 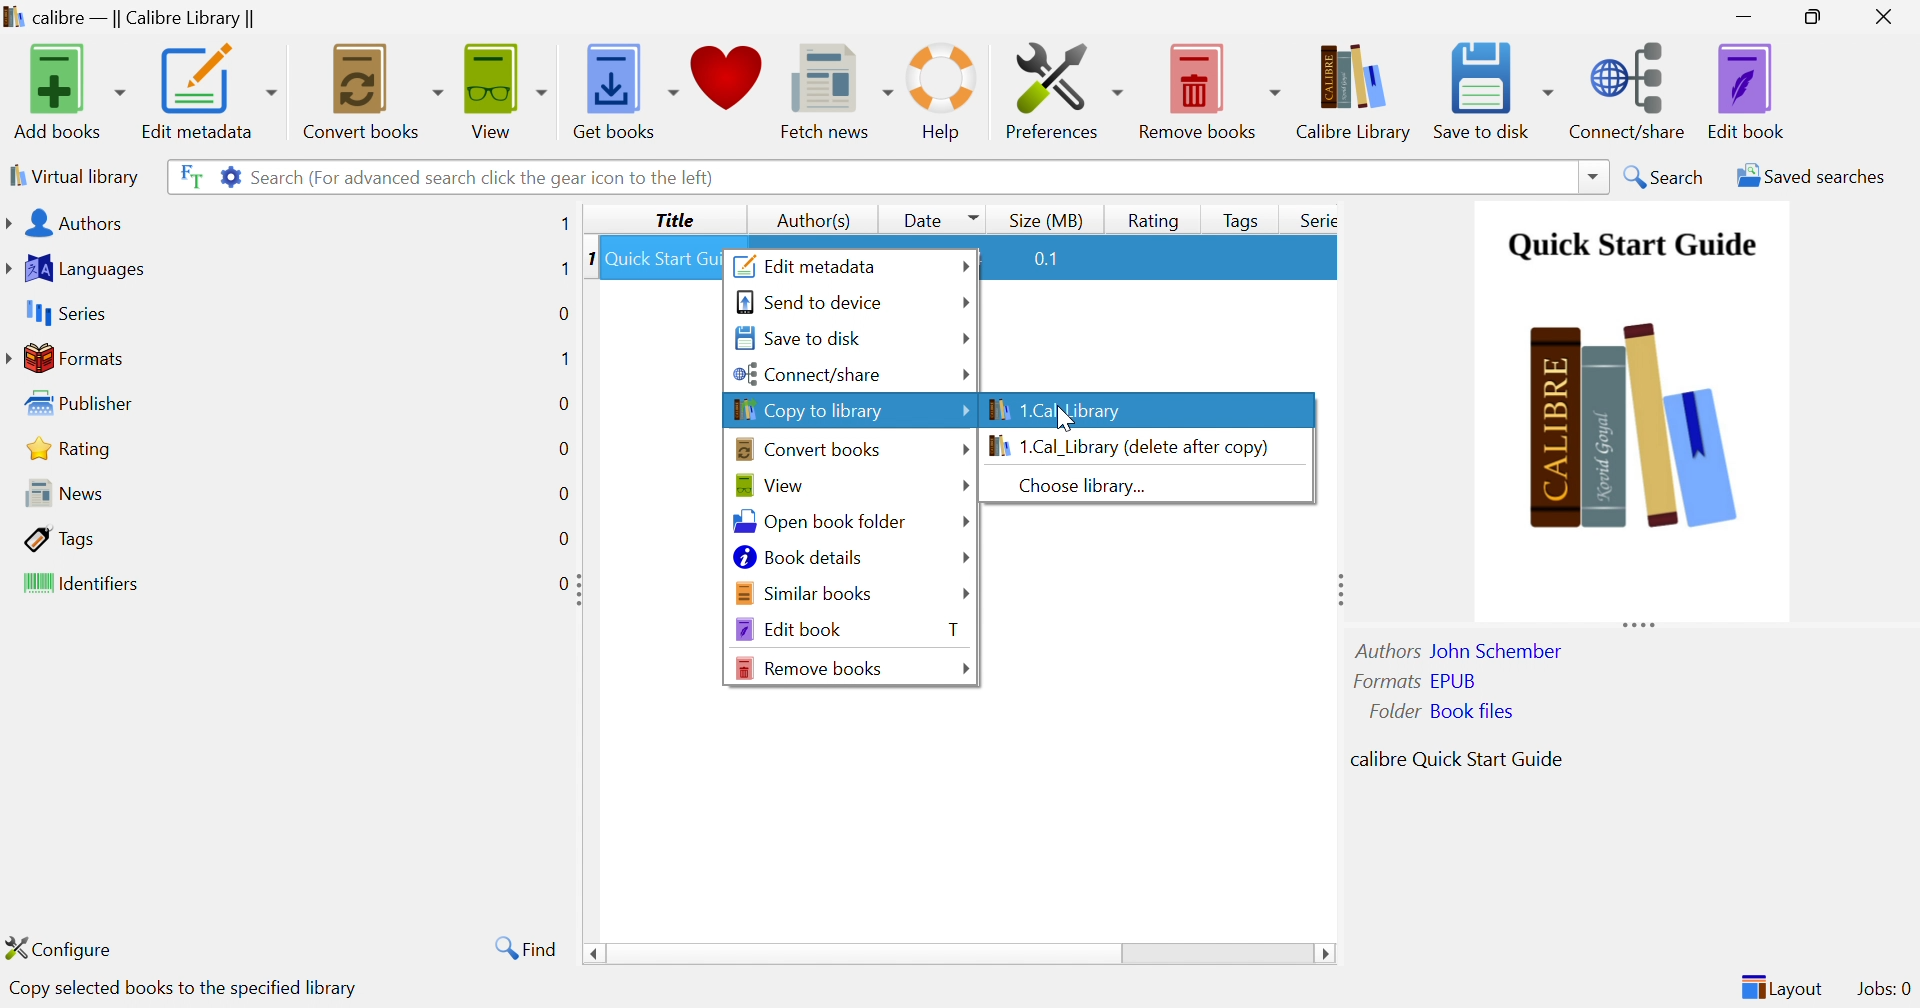 What do you see at coordinates (555, 584) in the screenshot?
I see `0` at bounding box center [555, 584].